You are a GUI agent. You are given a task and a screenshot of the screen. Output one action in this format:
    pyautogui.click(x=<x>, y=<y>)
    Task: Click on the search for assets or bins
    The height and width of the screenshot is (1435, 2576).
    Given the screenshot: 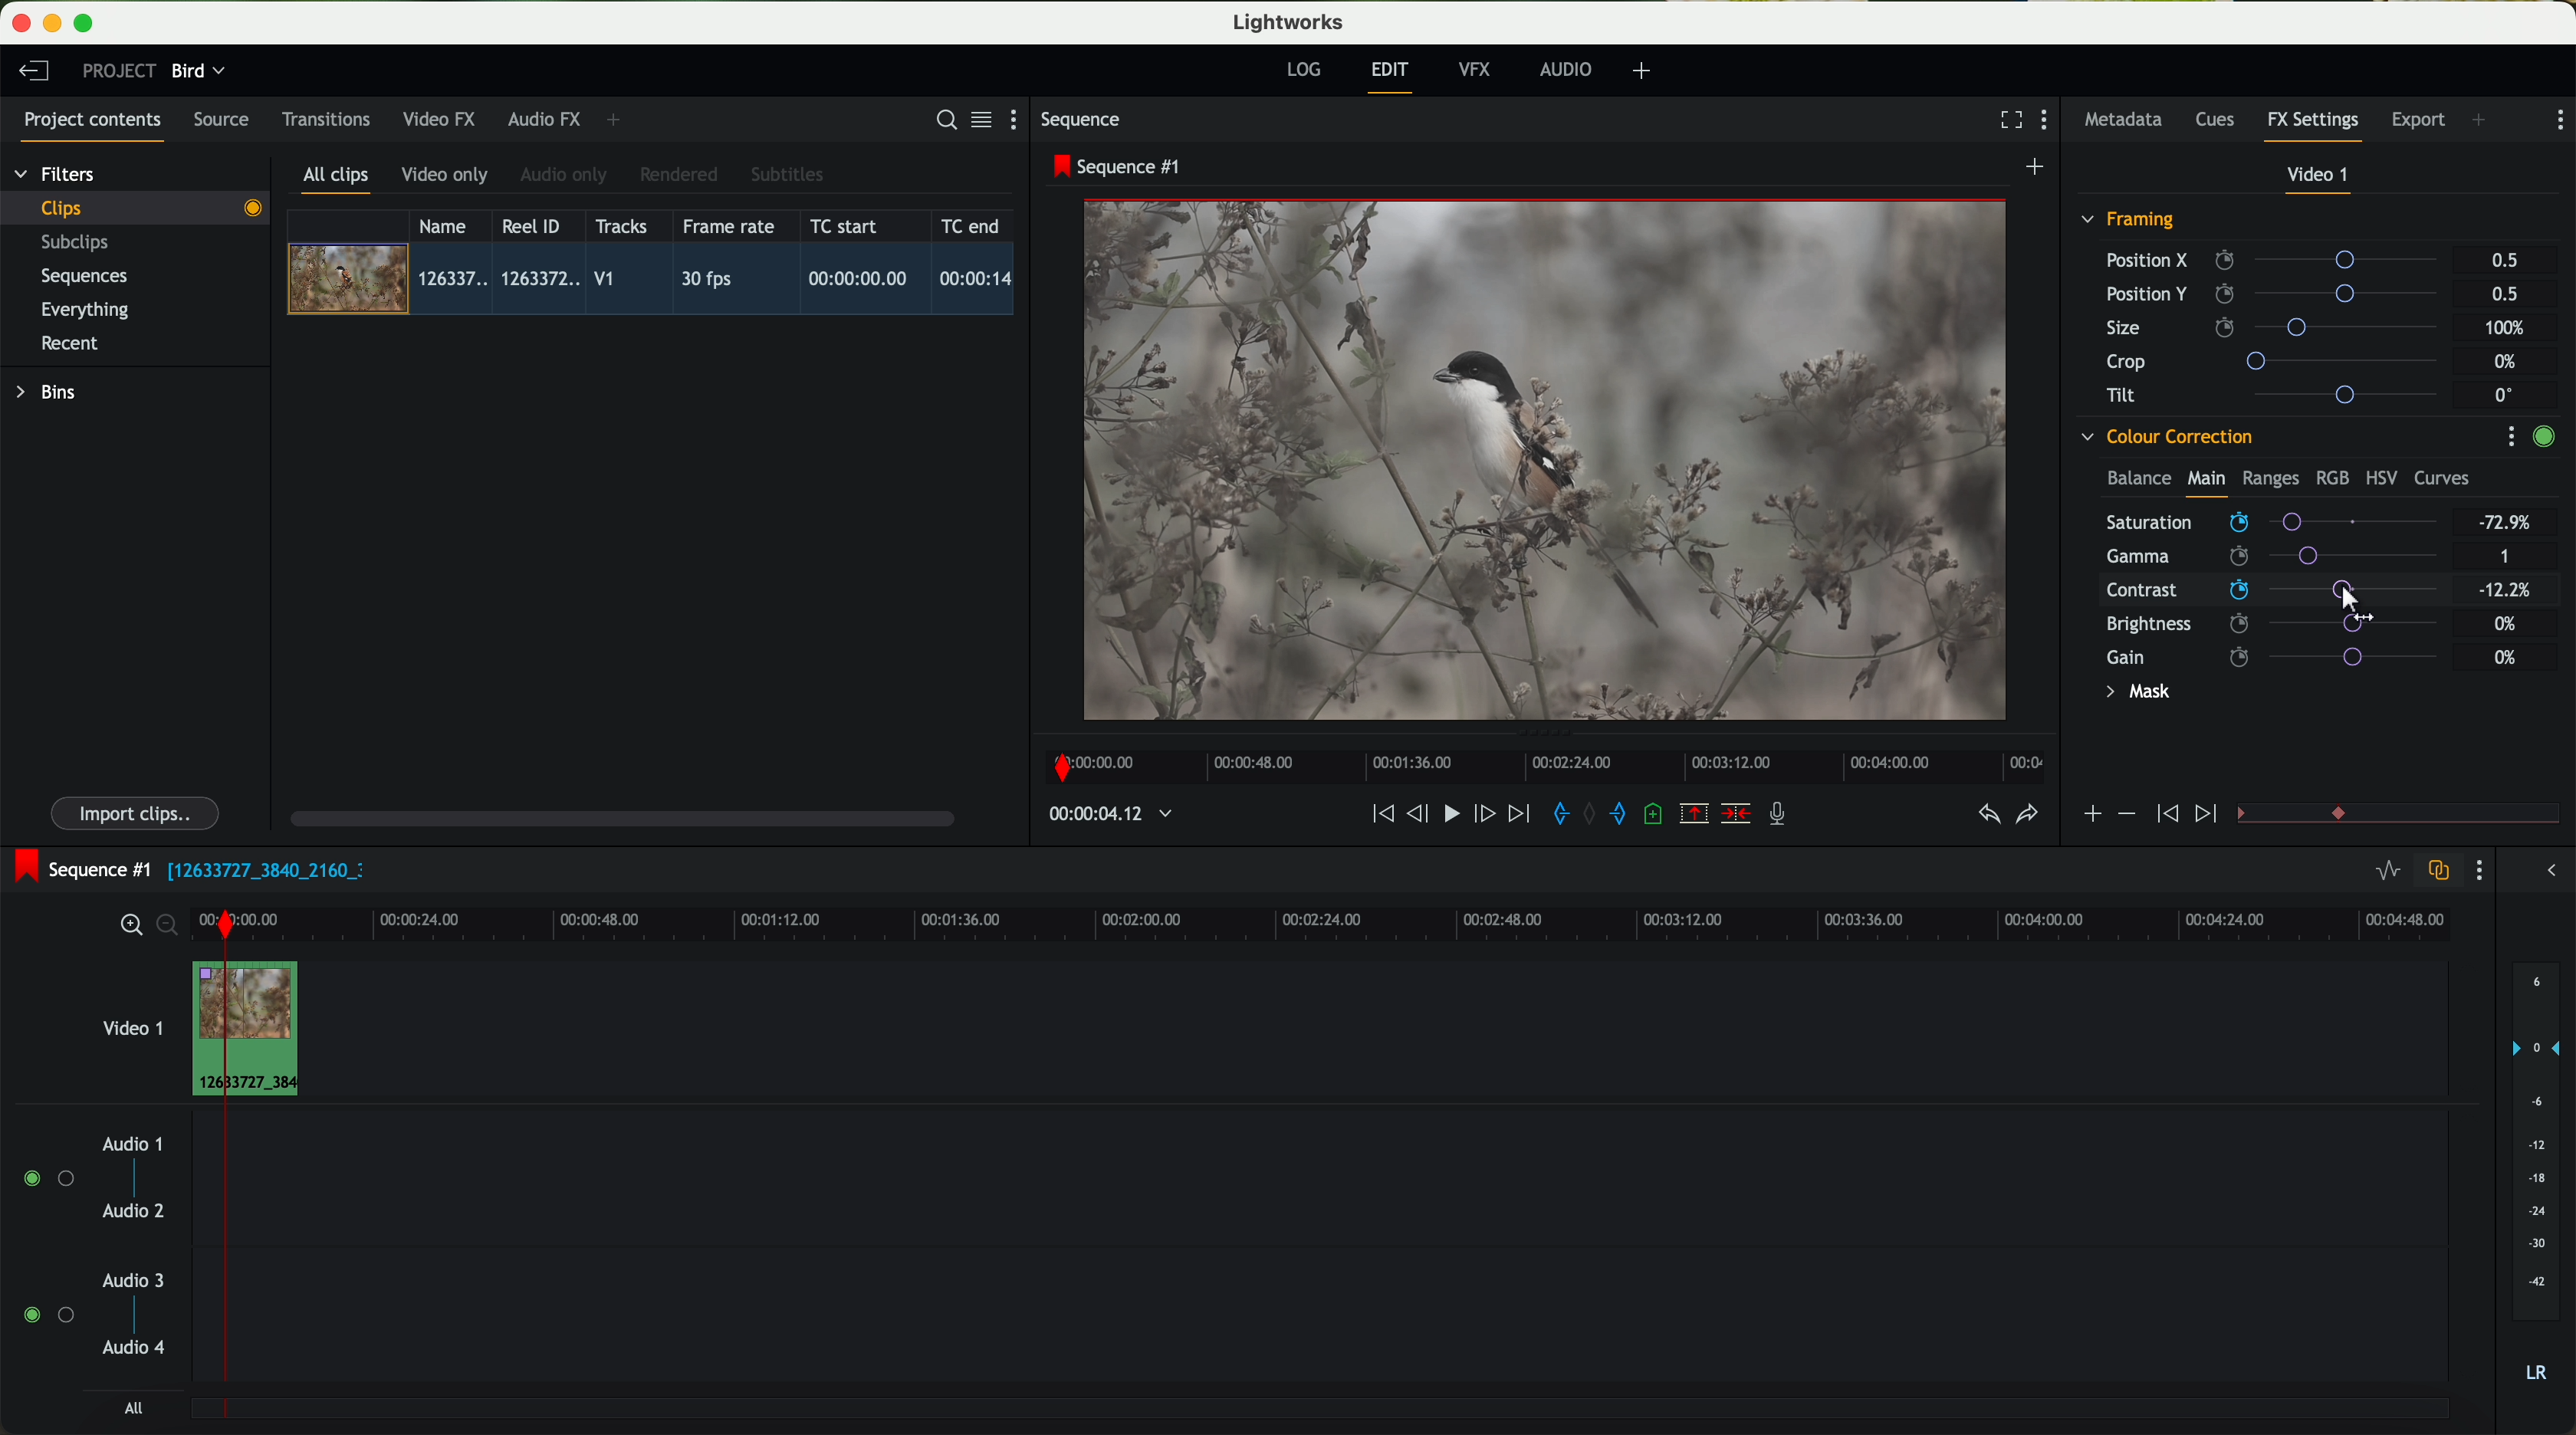 What is the action you would take?
    pyautogui.click(x=940, y=121)
    